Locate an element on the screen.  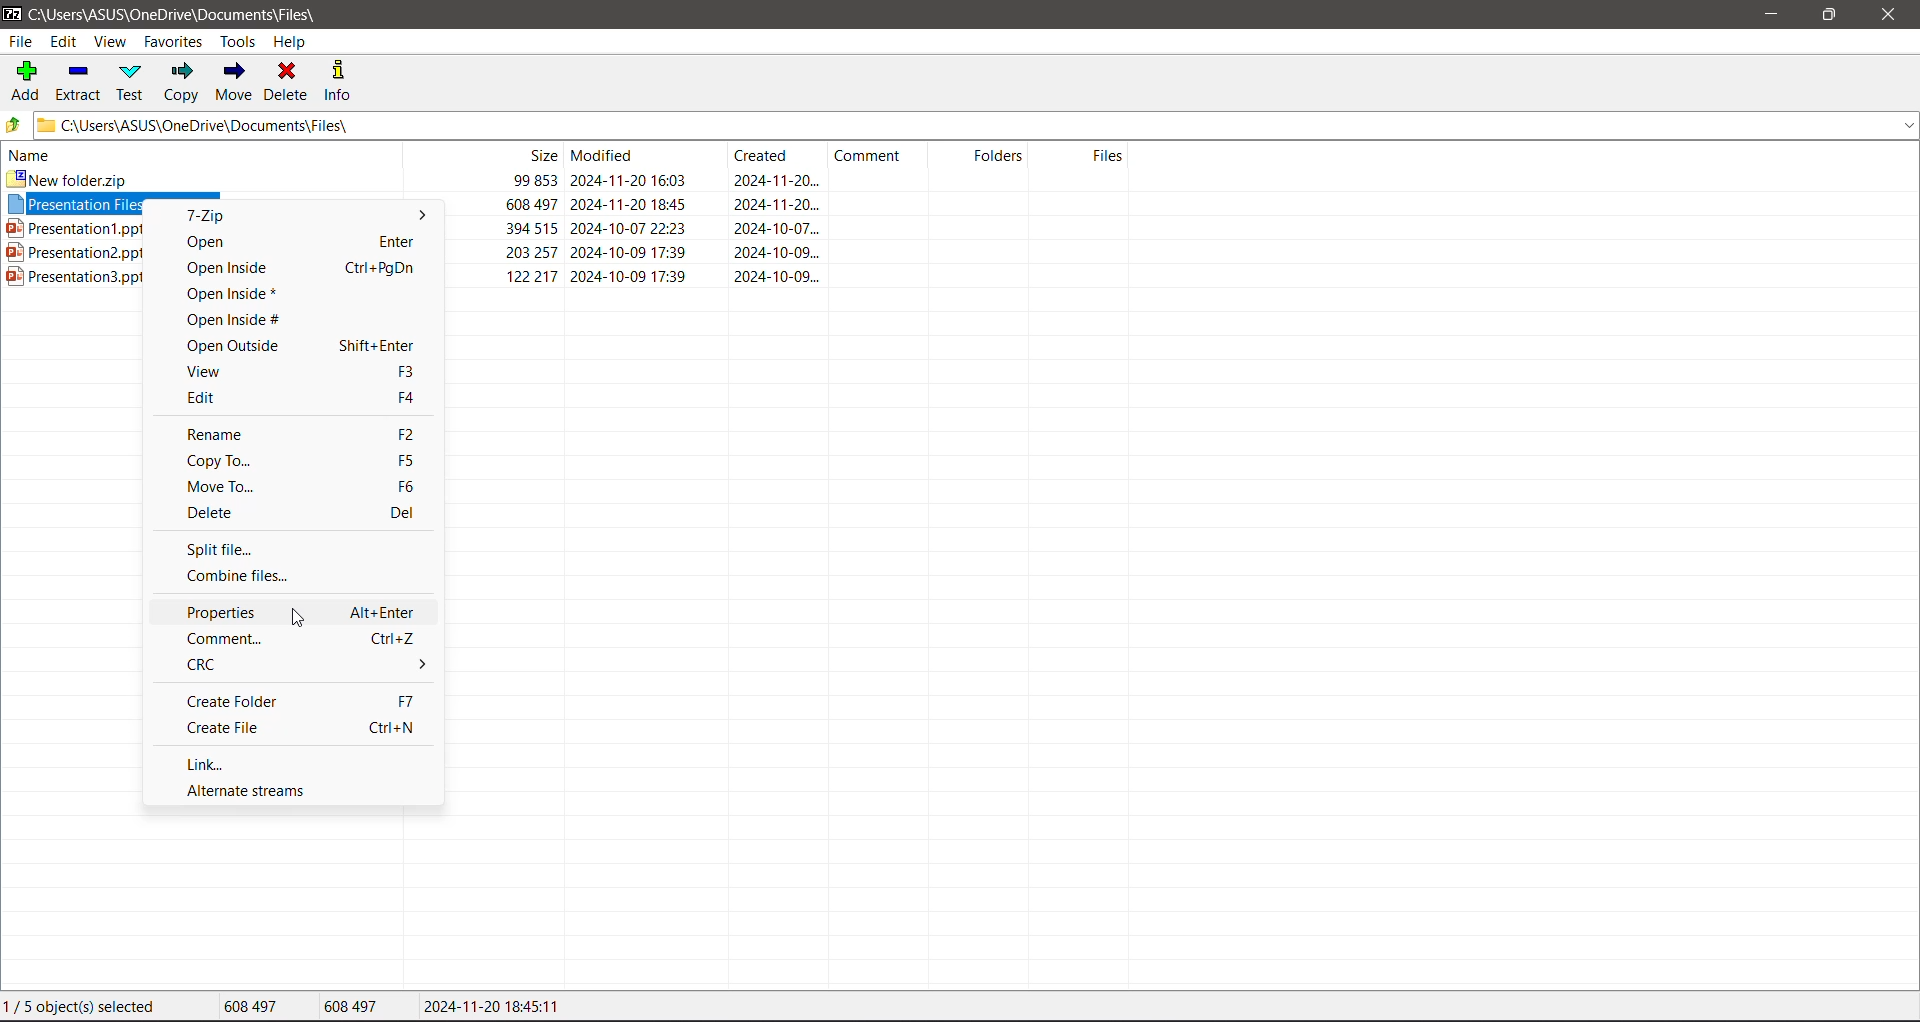
Rename is located at coordinates (302, 434).